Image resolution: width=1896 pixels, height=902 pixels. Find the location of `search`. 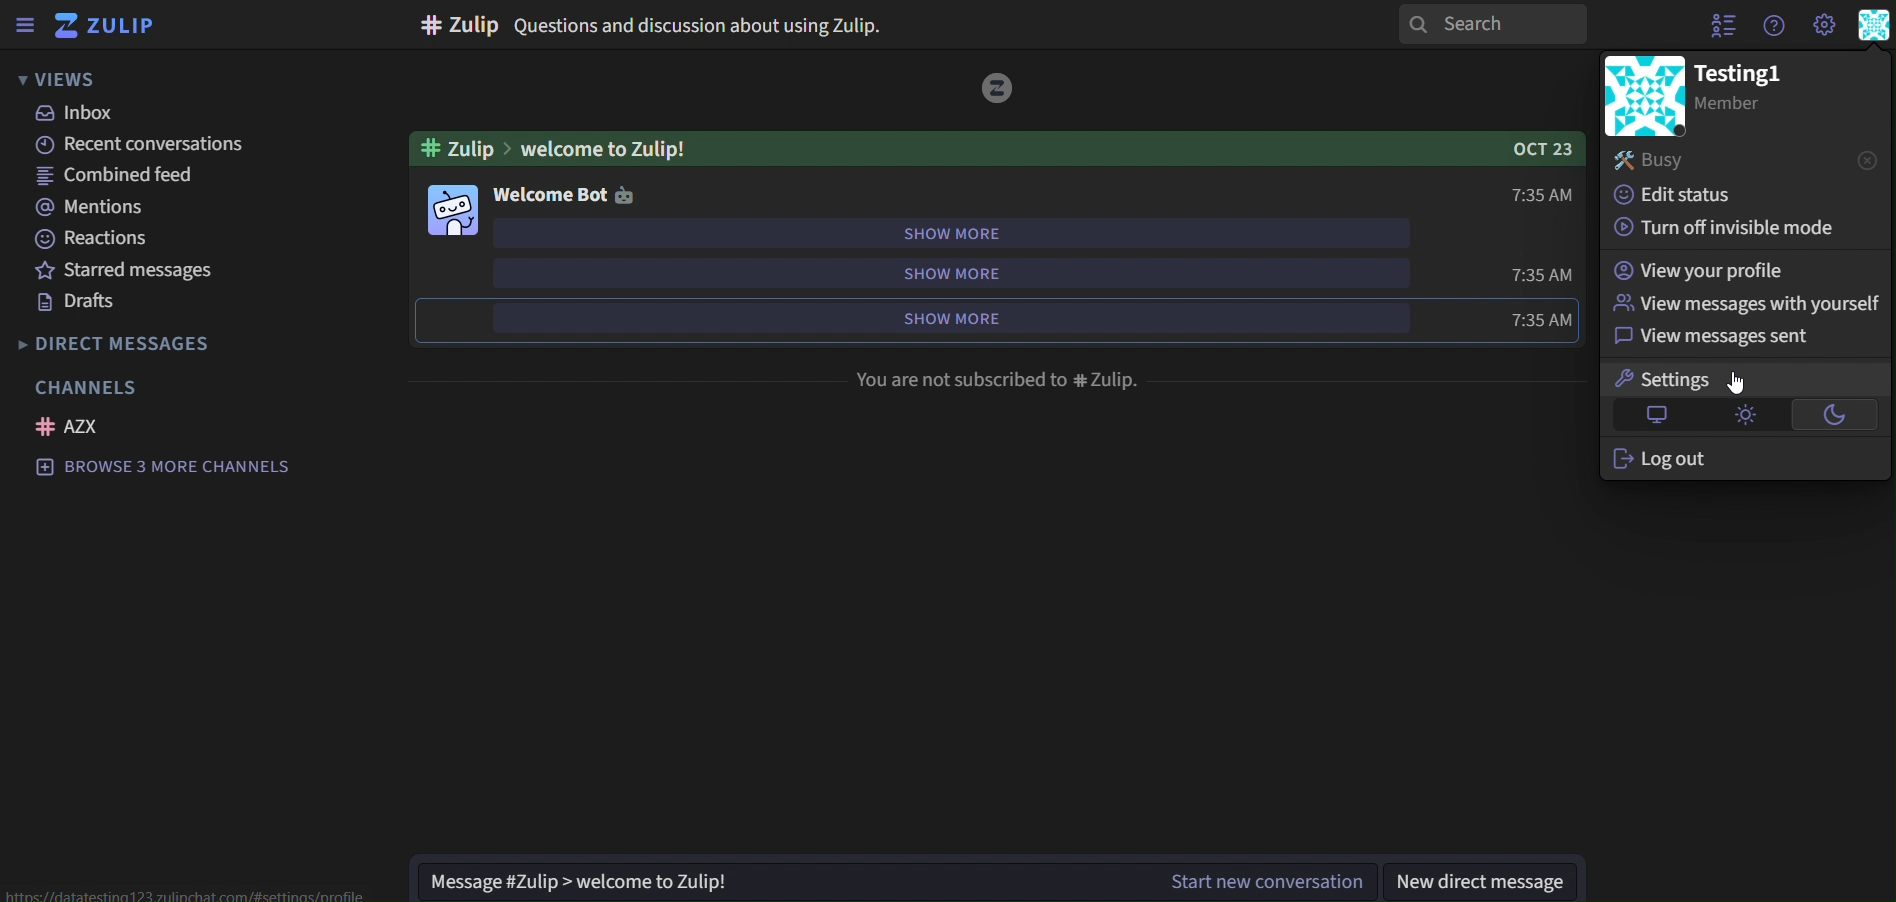

search is located at coordinates (1497, 24).